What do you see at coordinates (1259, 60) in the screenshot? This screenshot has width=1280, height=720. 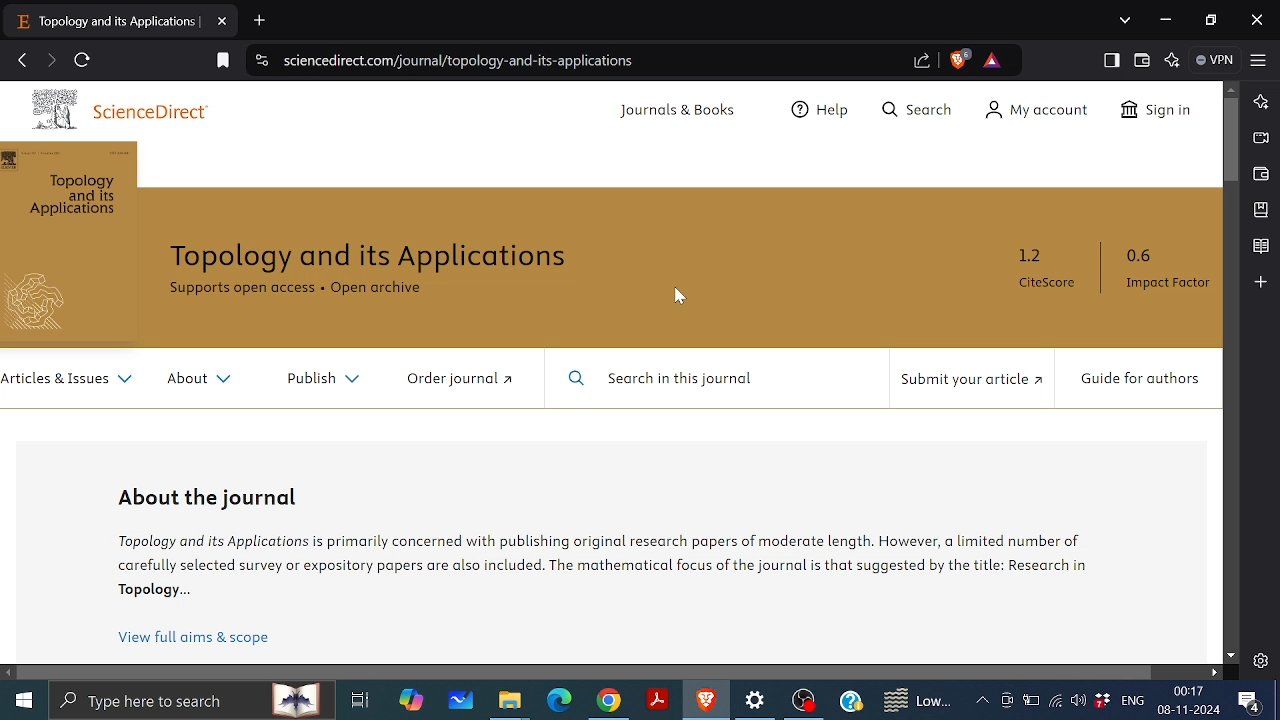 I see `Customize and control brave` at bounding box center [1259, 60].